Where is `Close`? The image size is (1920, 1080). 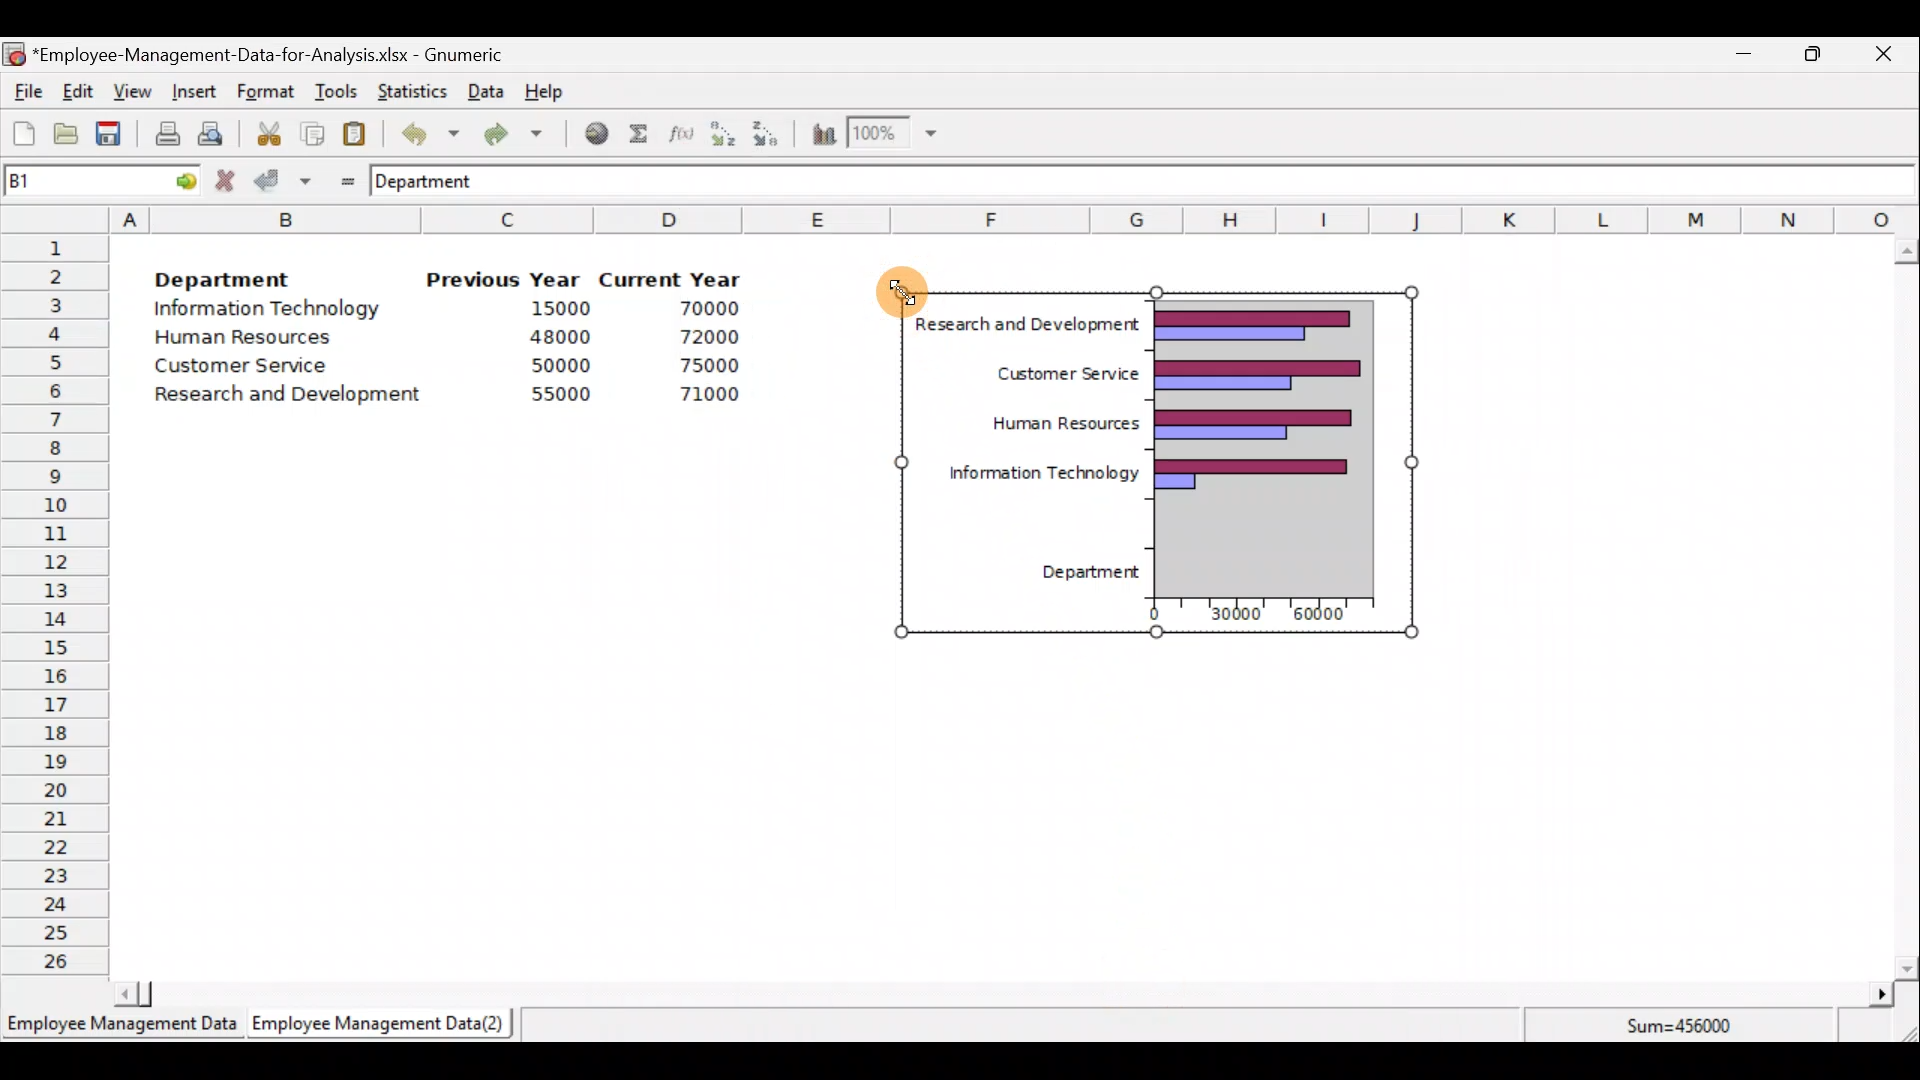 Close is located at coordinates (1882, 57).